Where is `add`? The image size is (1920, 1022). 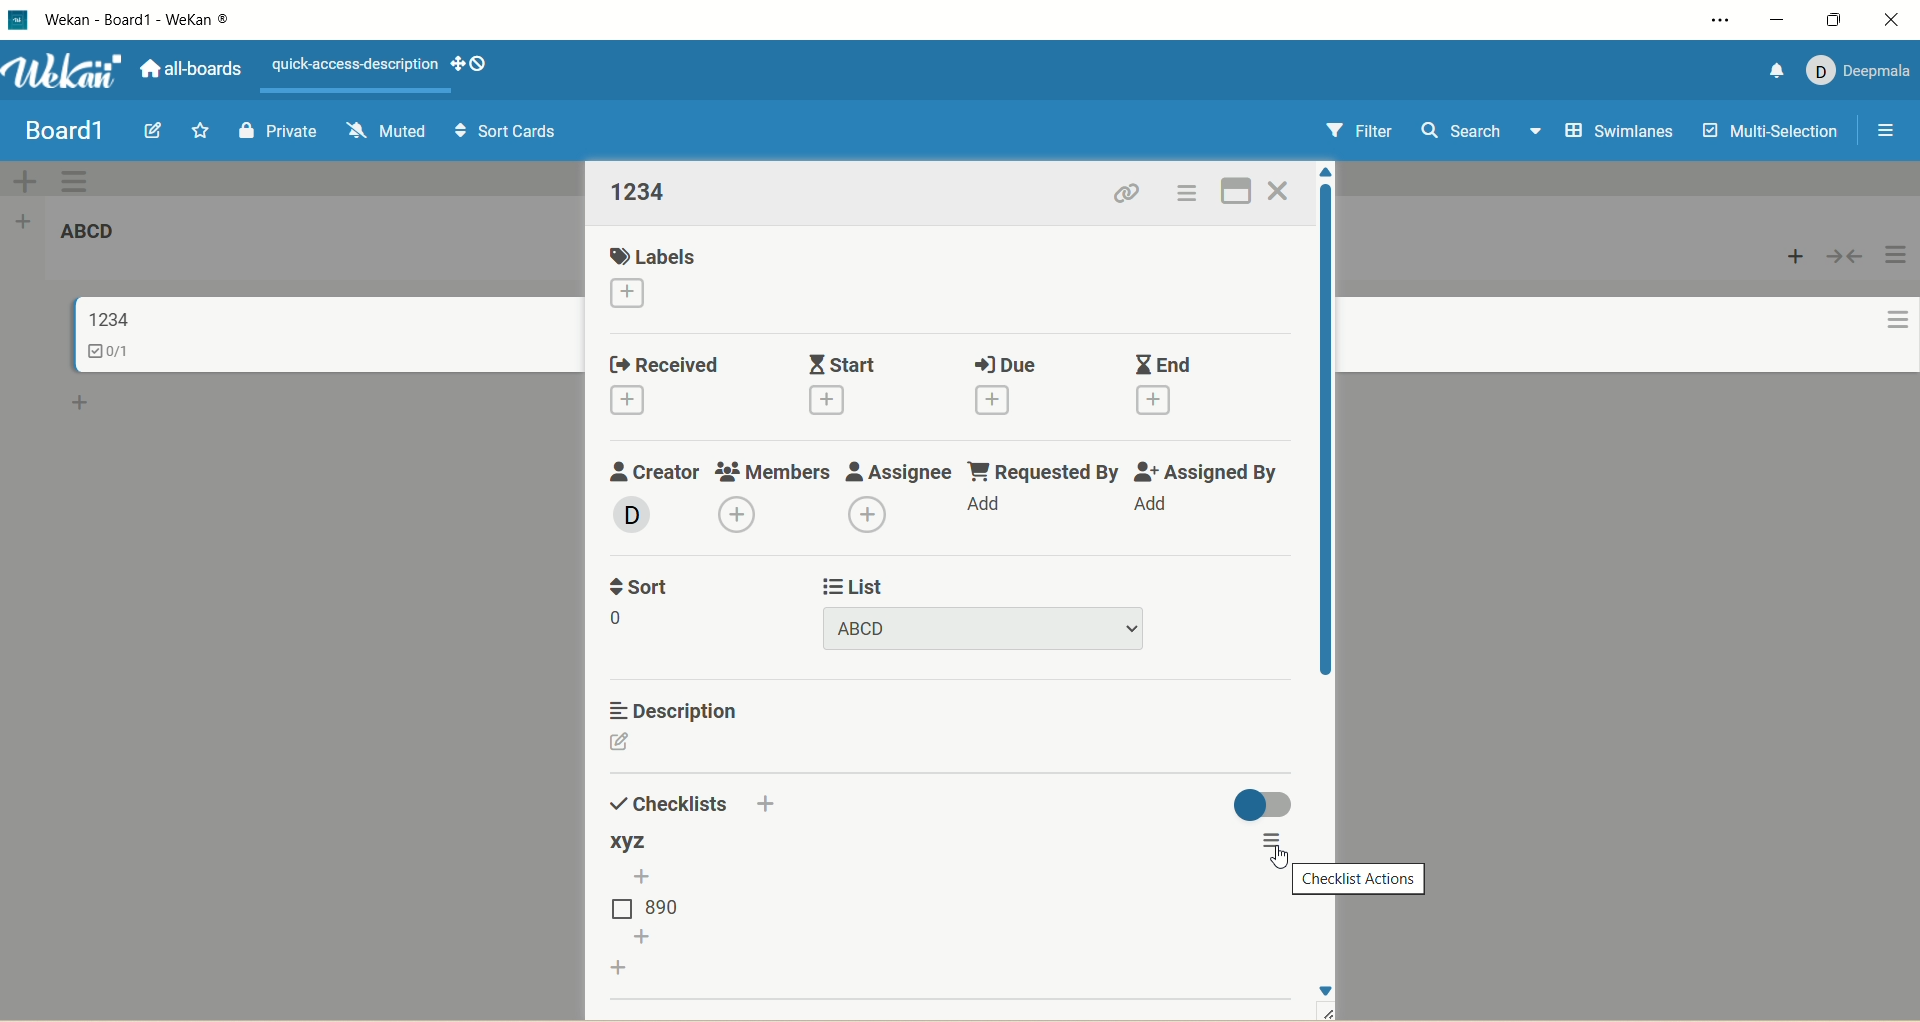
add is located at coordinates (876, 516).